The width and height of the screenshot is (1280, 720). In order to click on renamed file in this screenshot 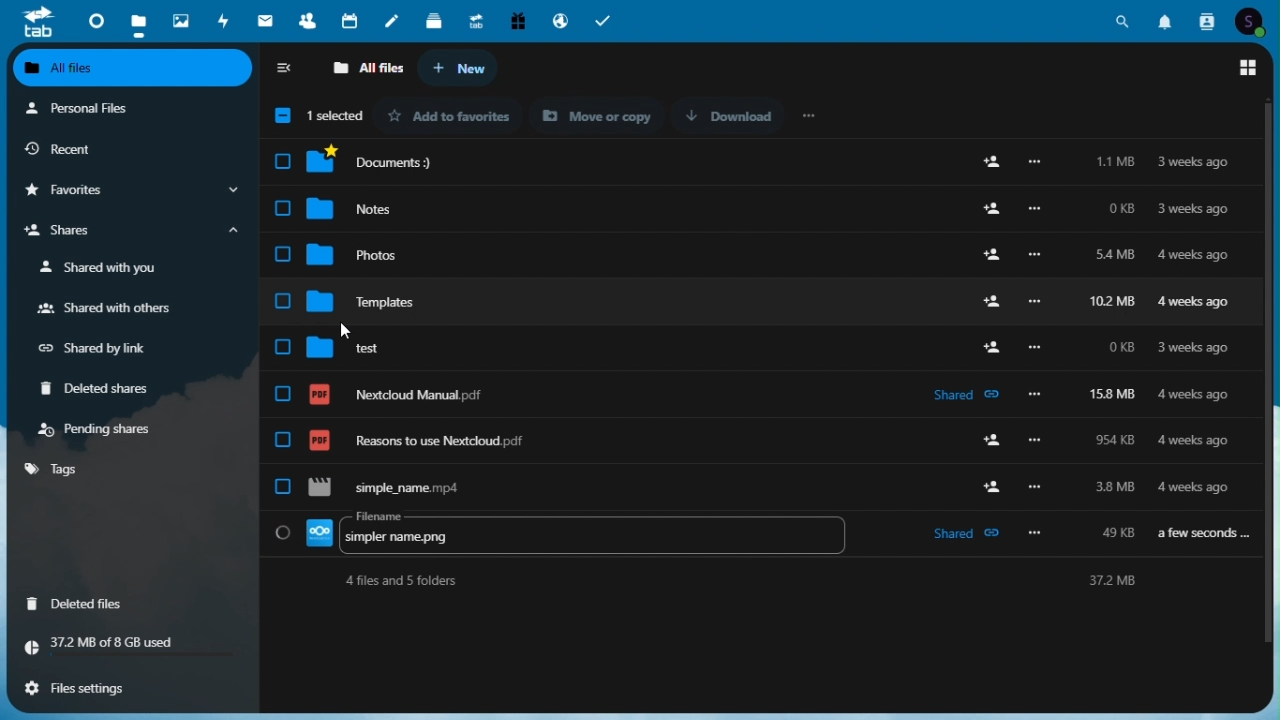, I will do `click(758, 533)`.